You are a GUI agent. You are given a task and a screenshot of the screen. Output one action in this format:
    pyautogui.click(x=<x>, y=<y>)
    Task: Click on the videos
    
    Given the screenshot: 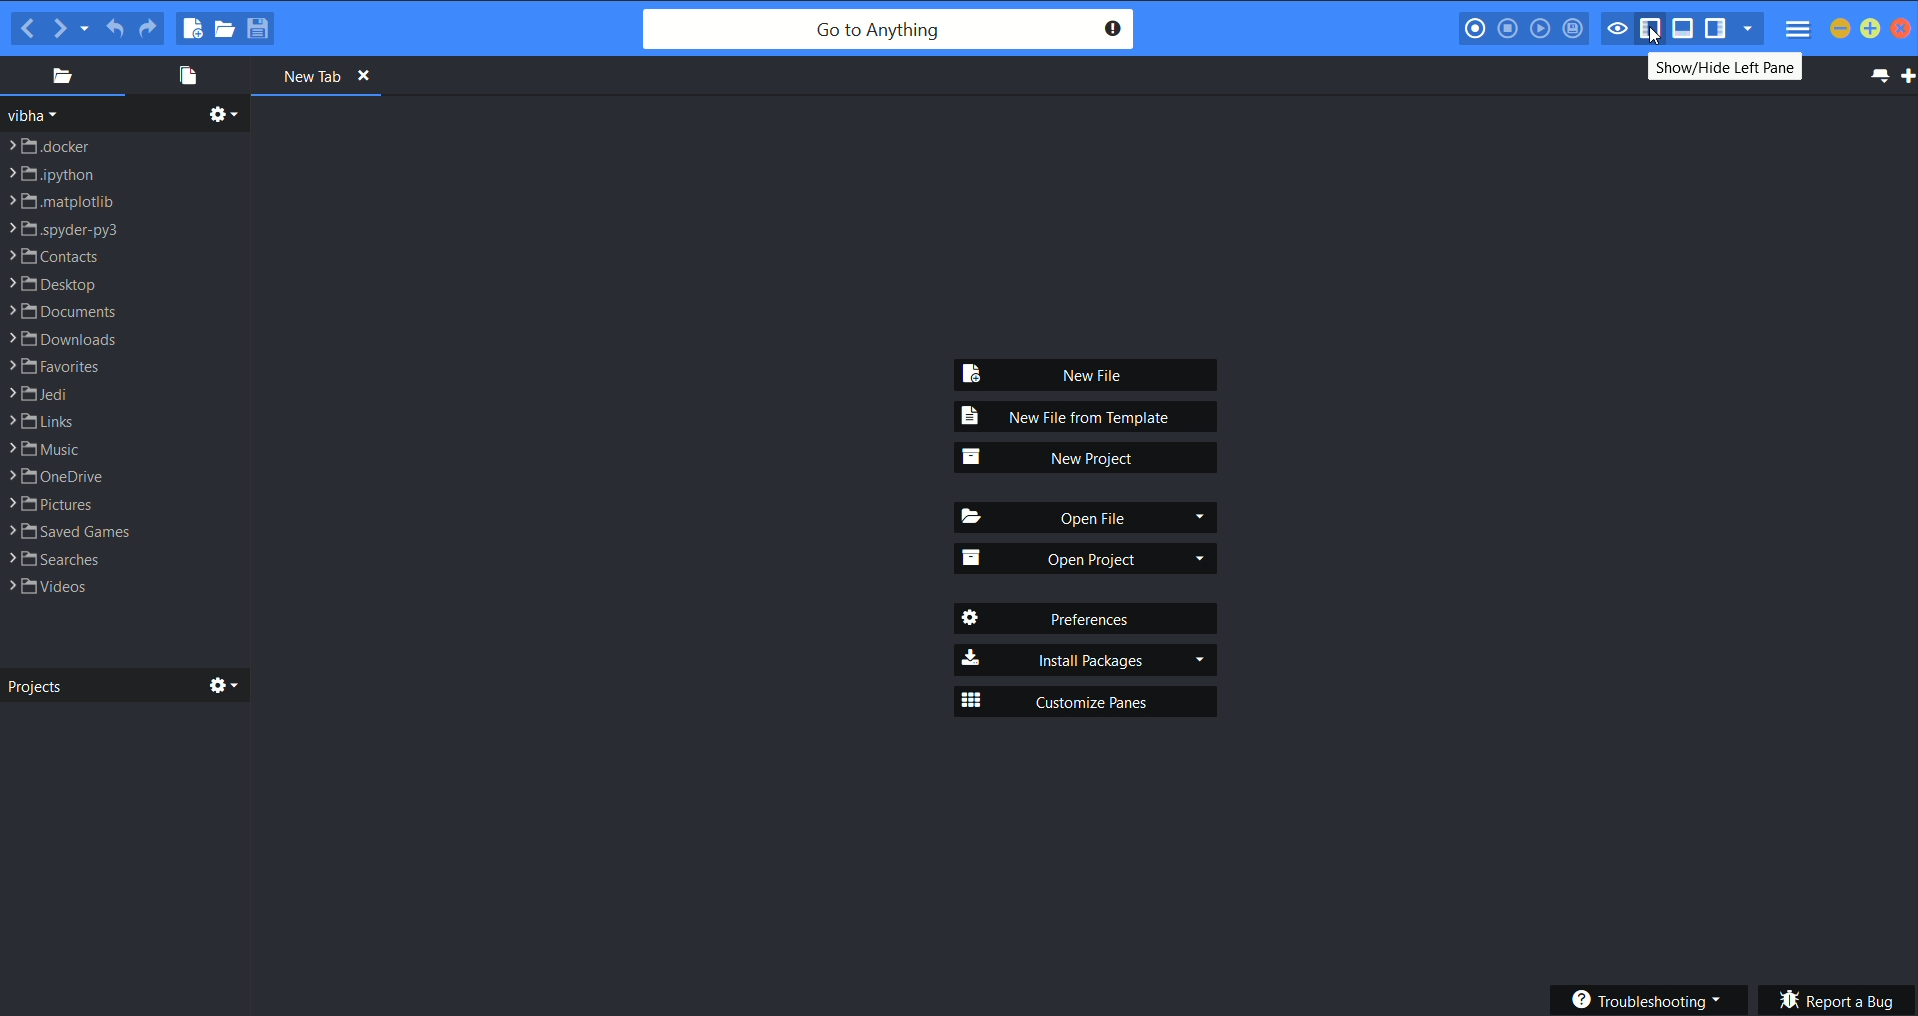 What is the action you would take?
    pyautogui.click(x=49, y=588)
    